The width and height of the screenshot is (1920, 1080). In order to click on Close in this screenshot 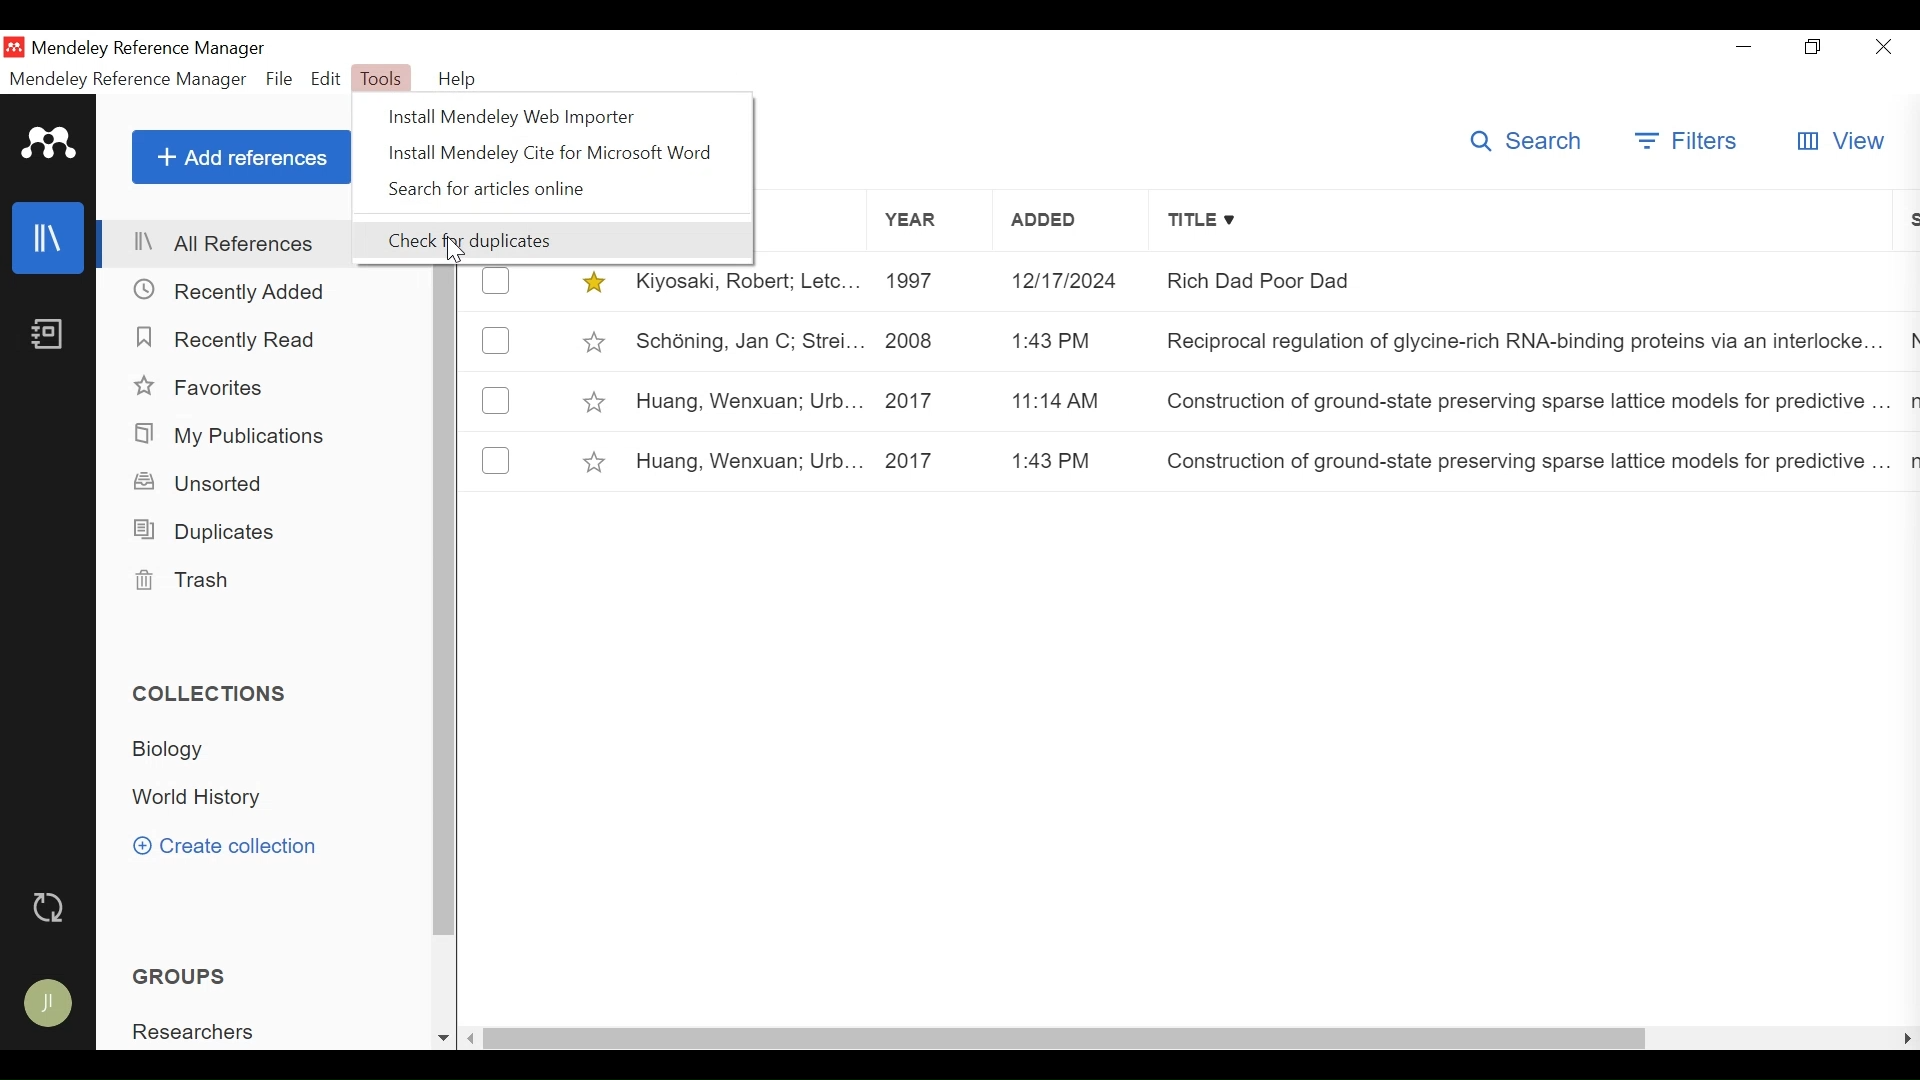, I will do `click(1885, 47)`.